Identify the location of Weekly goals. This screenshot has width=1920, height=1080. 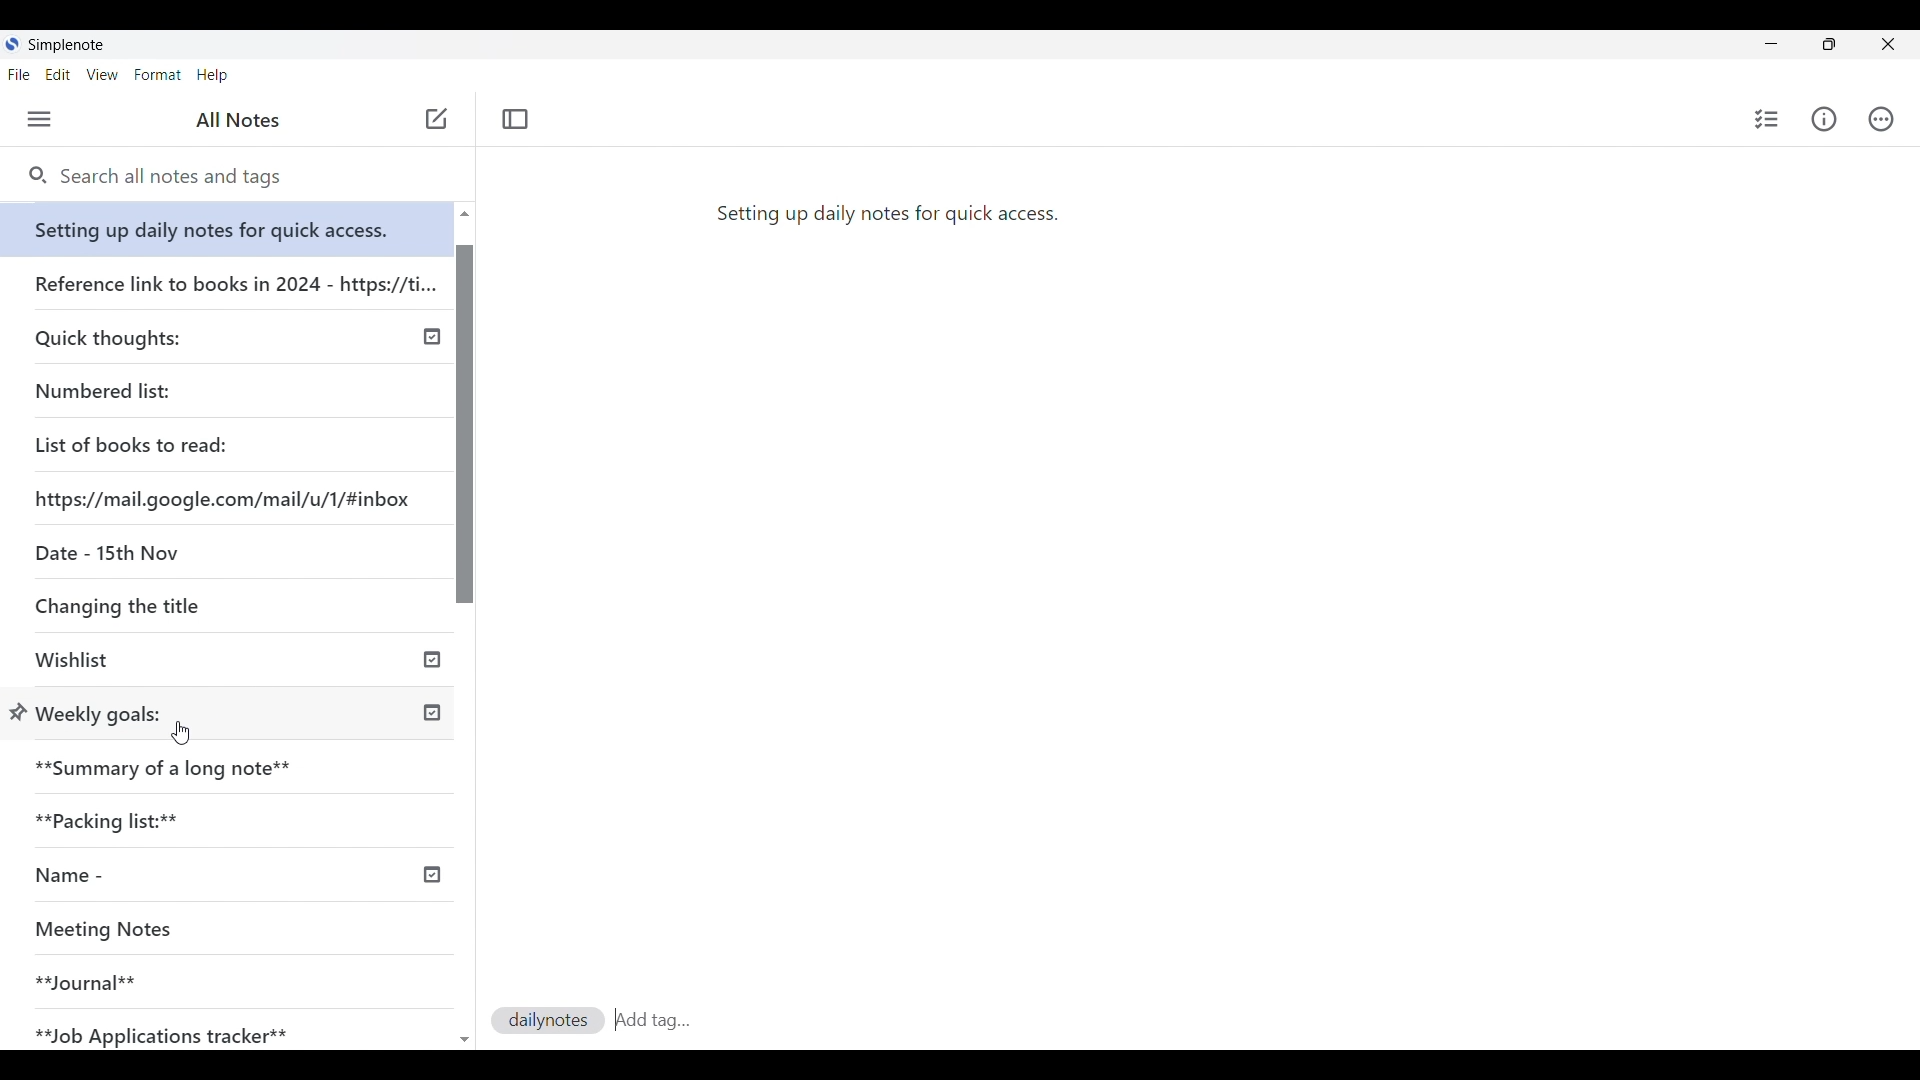
(101, 712).